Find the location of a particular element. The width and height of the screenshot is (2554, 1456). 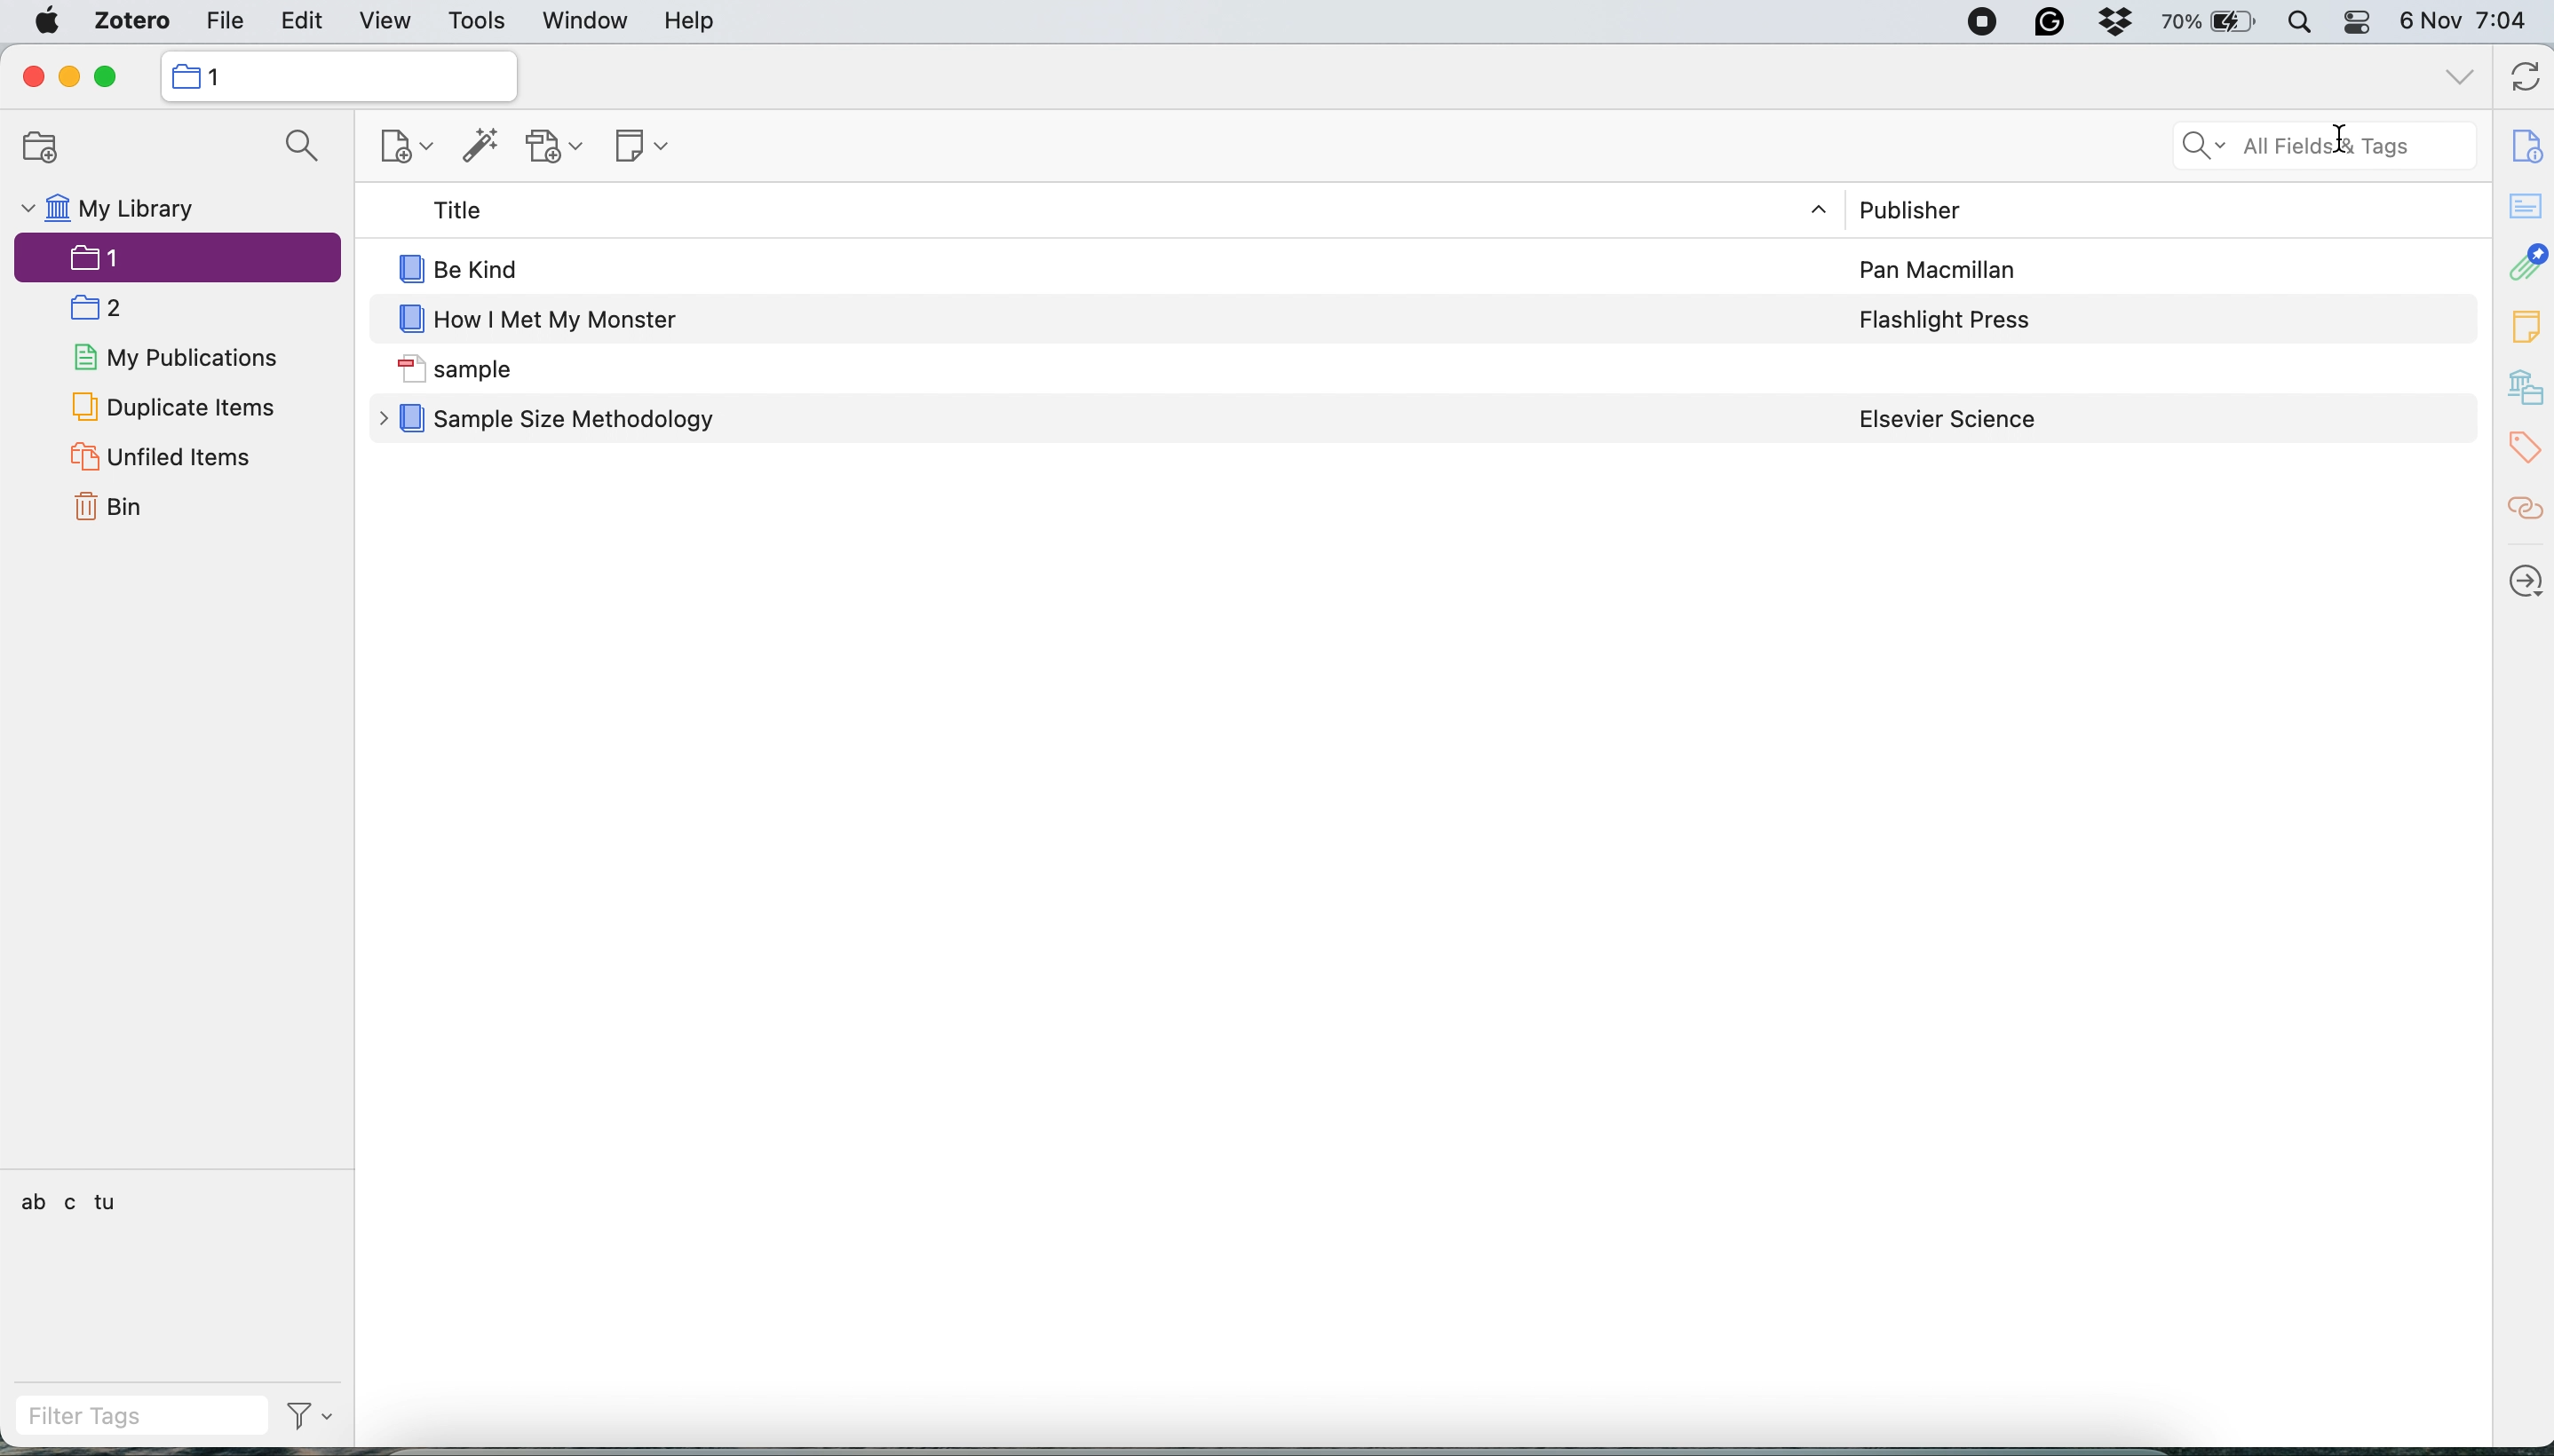

view is located at coordinates (387, 20).